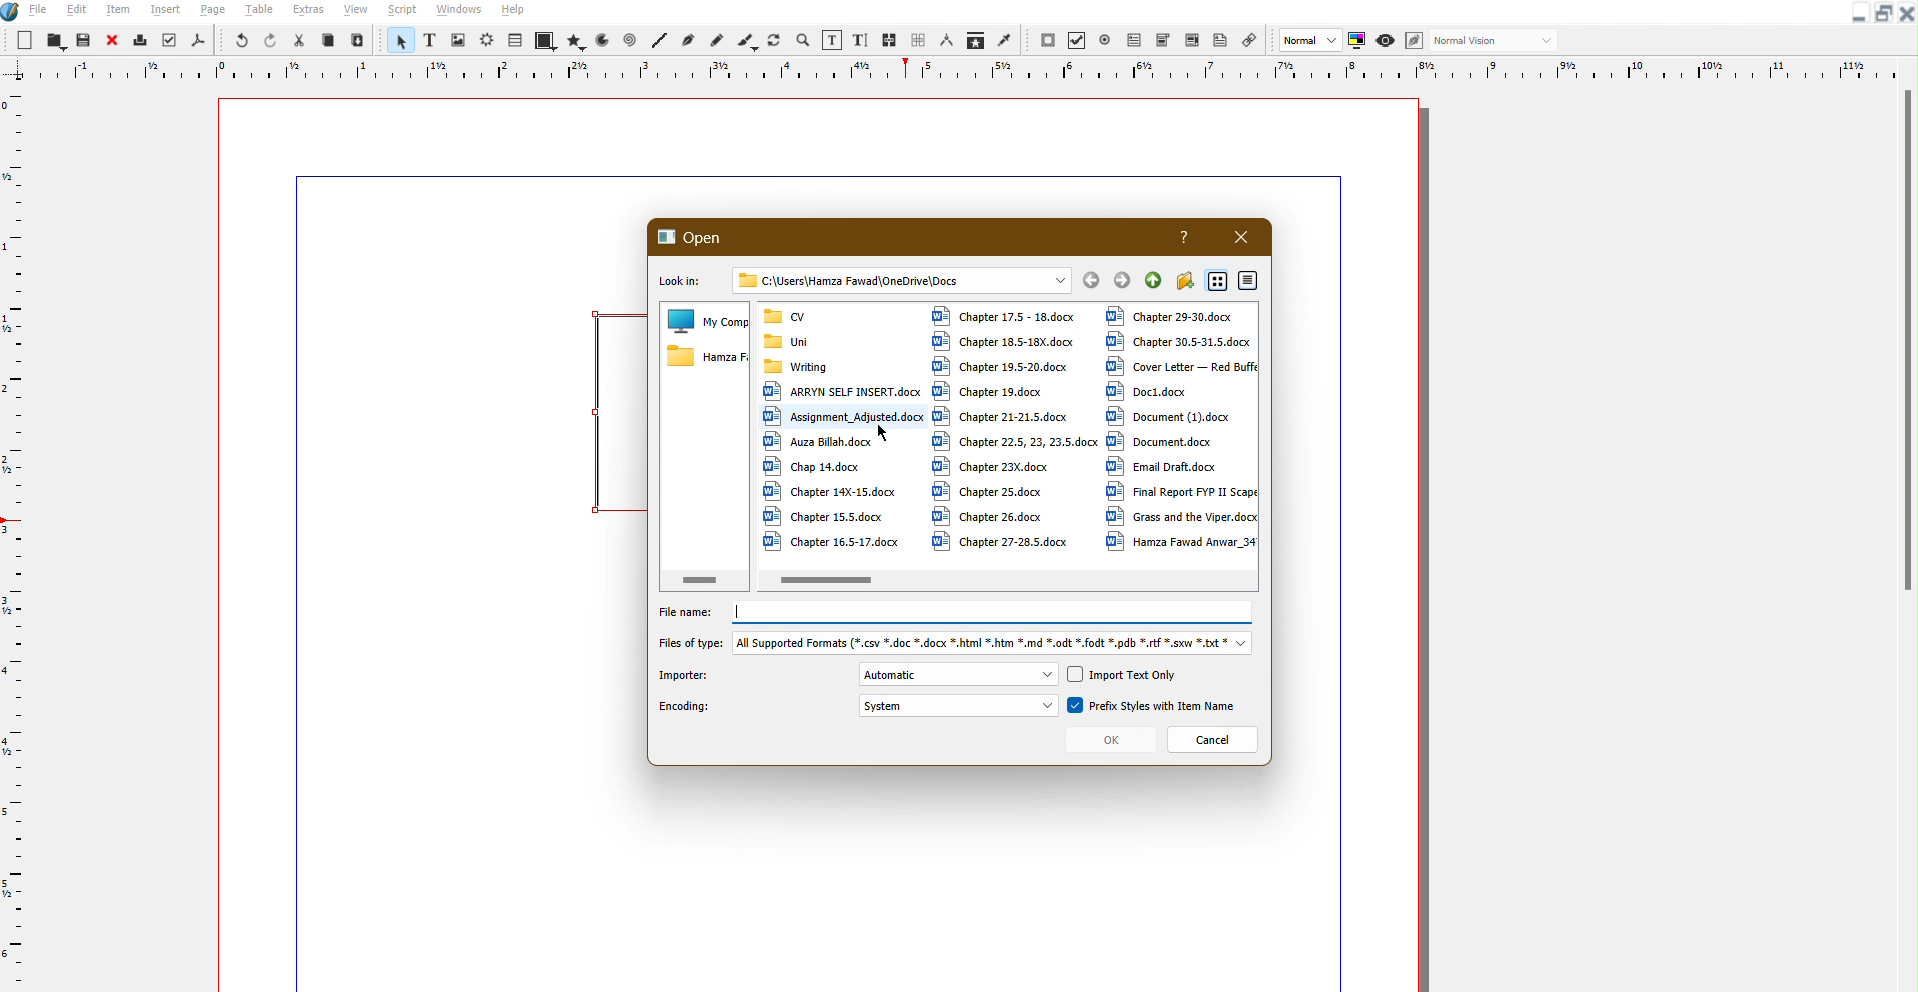 The image size is (1918, 992). Describe the element at coordinates (40, 12) in the screenshot. I see `File` at that location.